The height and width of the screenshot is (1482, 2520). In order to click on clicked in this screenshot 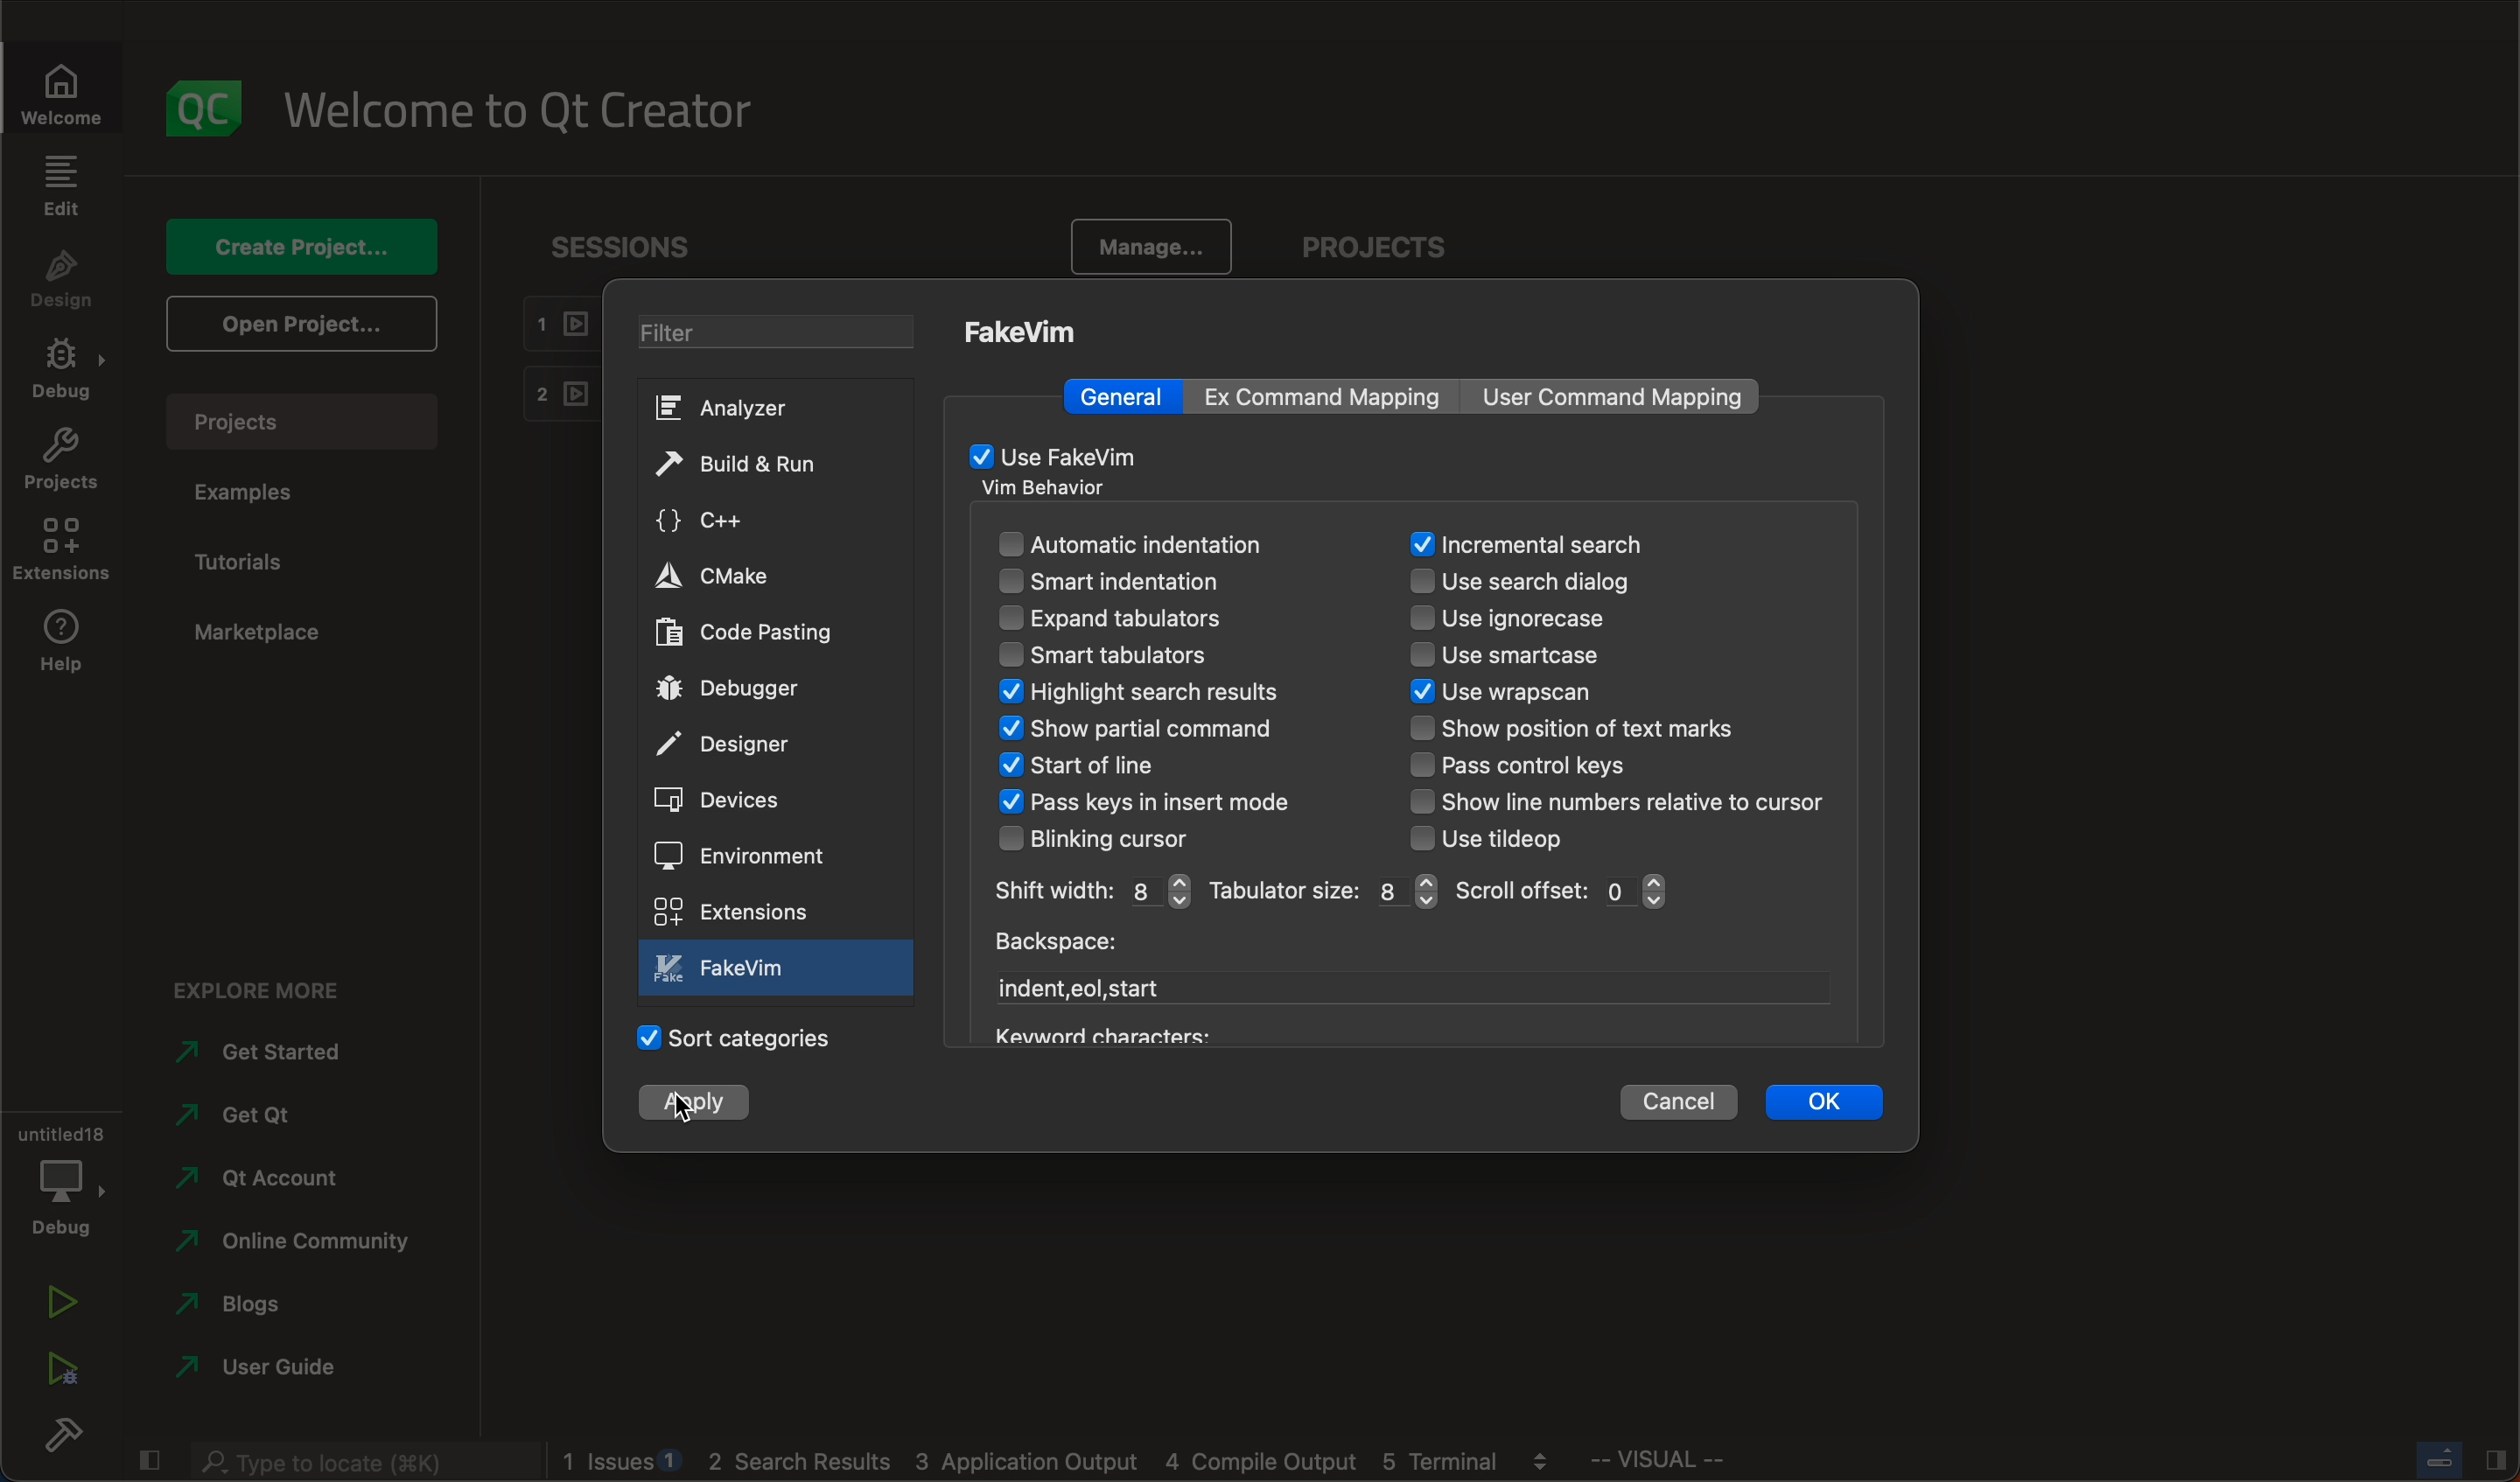, I will do `click(697, 1105)`.